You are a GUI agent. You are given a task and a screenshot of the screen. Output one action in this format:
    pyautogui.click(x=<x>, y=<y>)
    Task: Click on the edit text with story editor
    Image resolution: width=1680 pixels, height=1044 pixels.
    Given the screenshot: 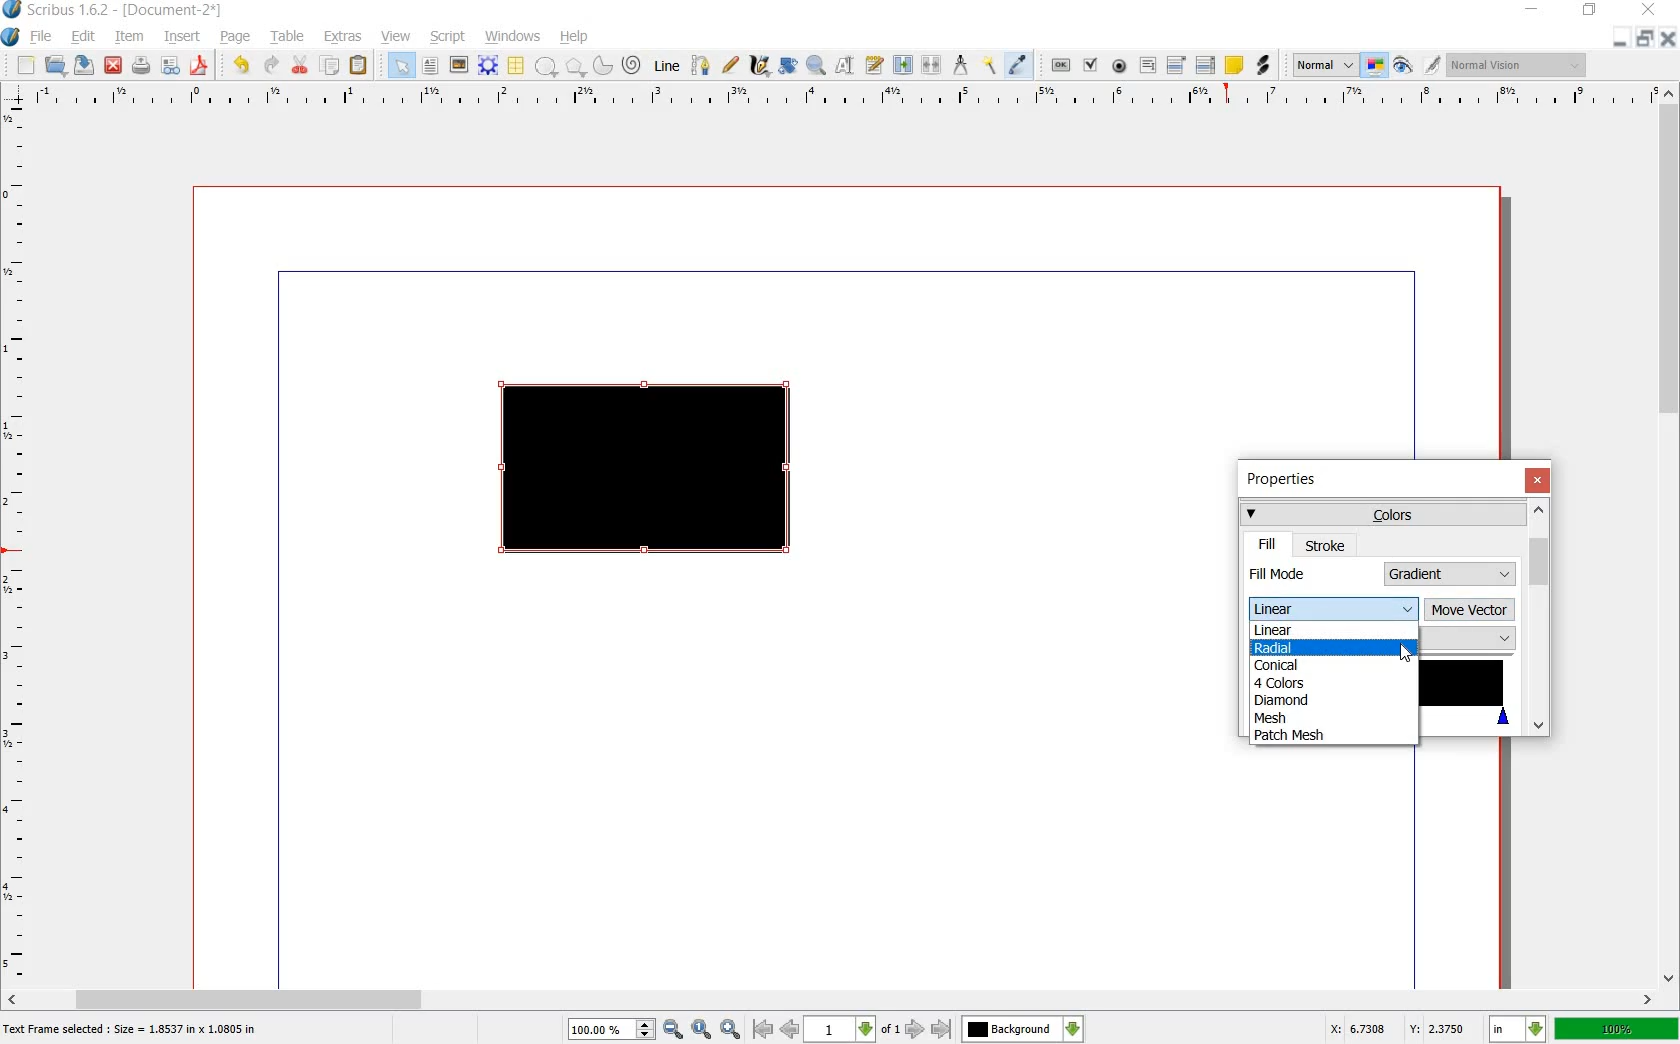 What is the action you would take?
    pyautogui.click(x=873, y=65)
    